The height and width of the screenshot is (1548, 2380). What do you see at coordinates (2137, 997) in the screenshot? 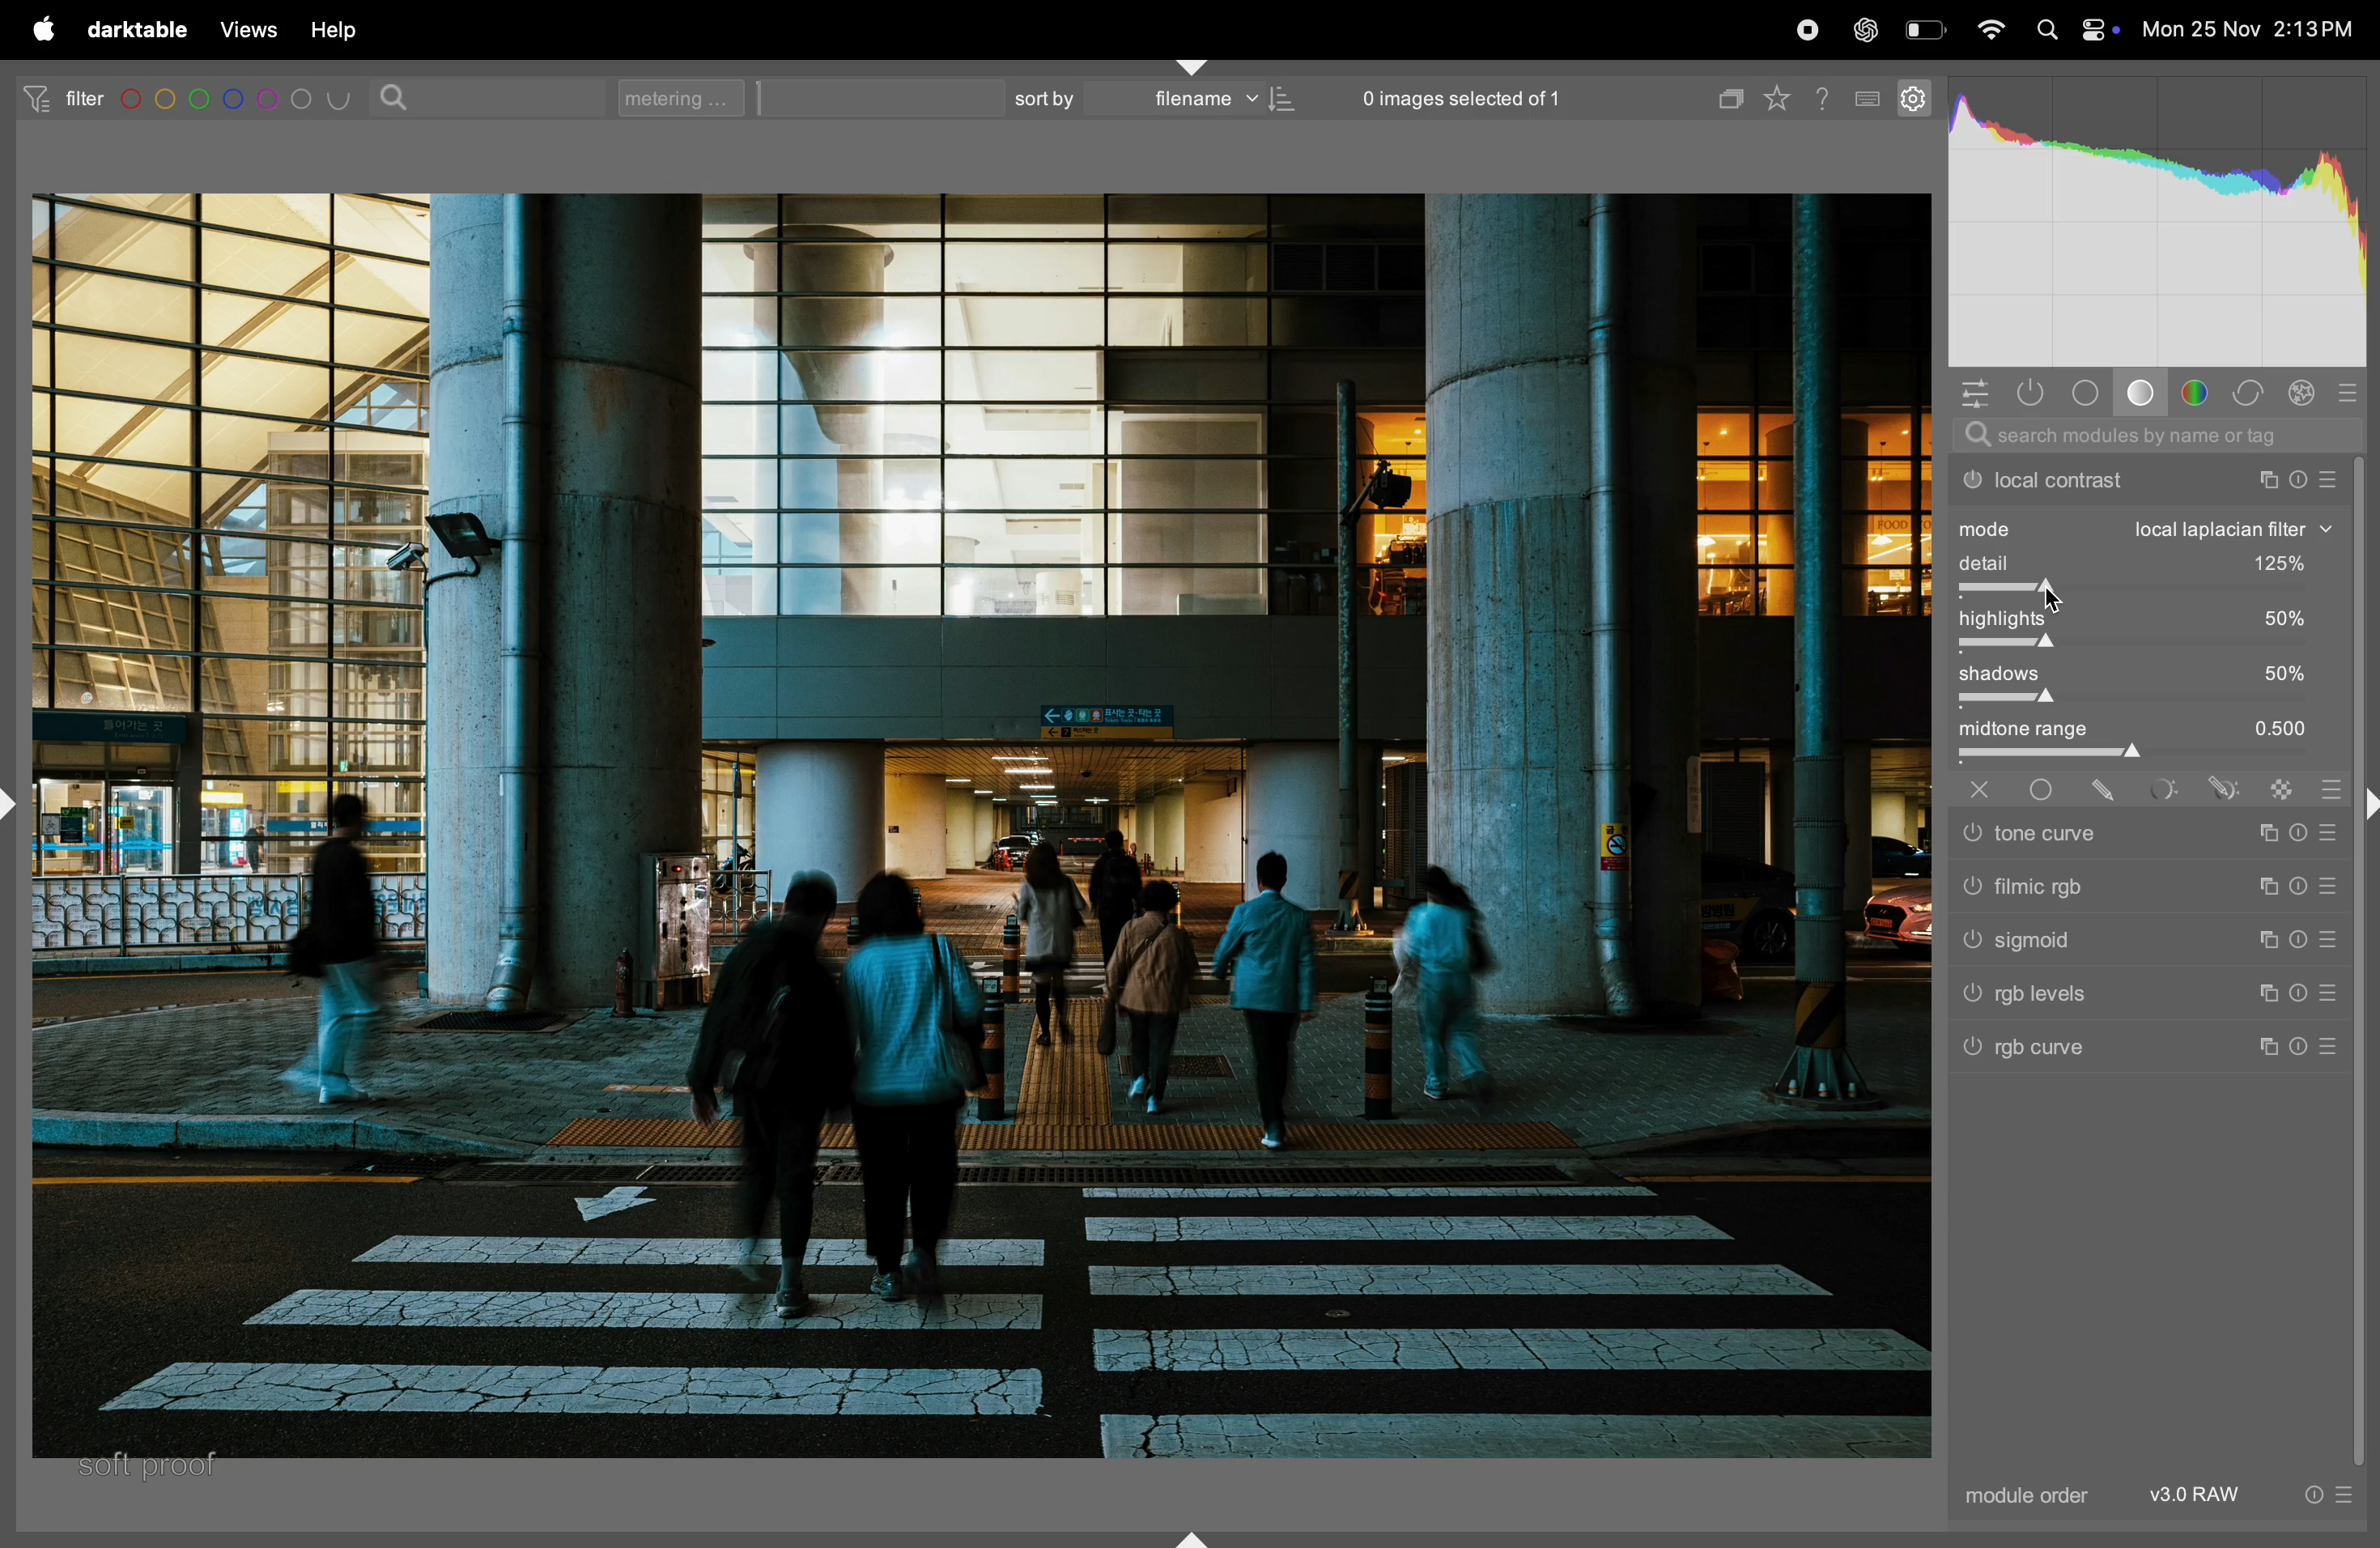
I see `rgb levels` at bounding box center [2137, 997].